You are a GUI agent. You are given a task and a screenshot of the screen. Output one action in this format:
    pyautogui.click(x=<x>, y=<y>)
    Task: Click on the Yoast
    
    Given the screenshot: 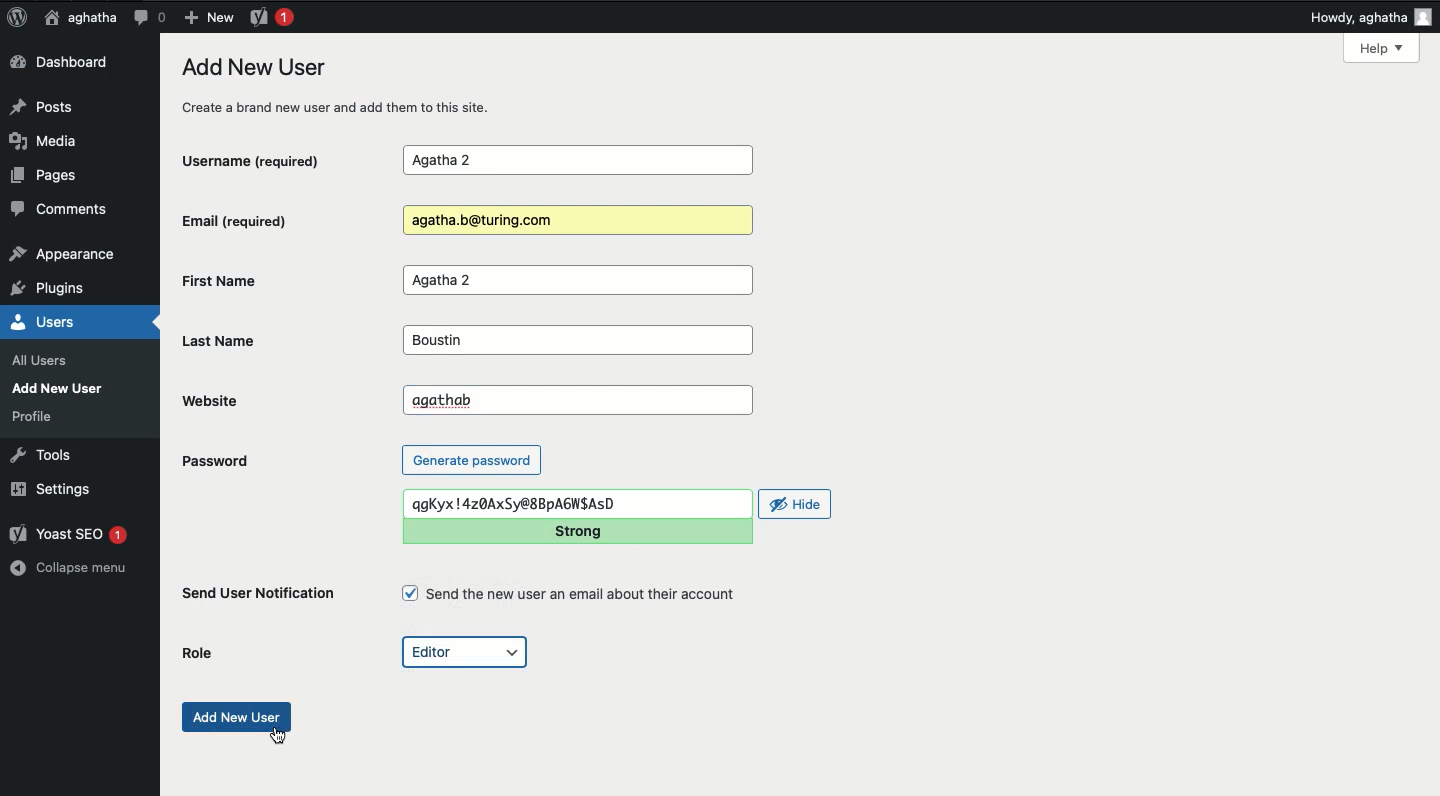 What is the action you would take?
    pyautogui.click(x=270, y=16)
    